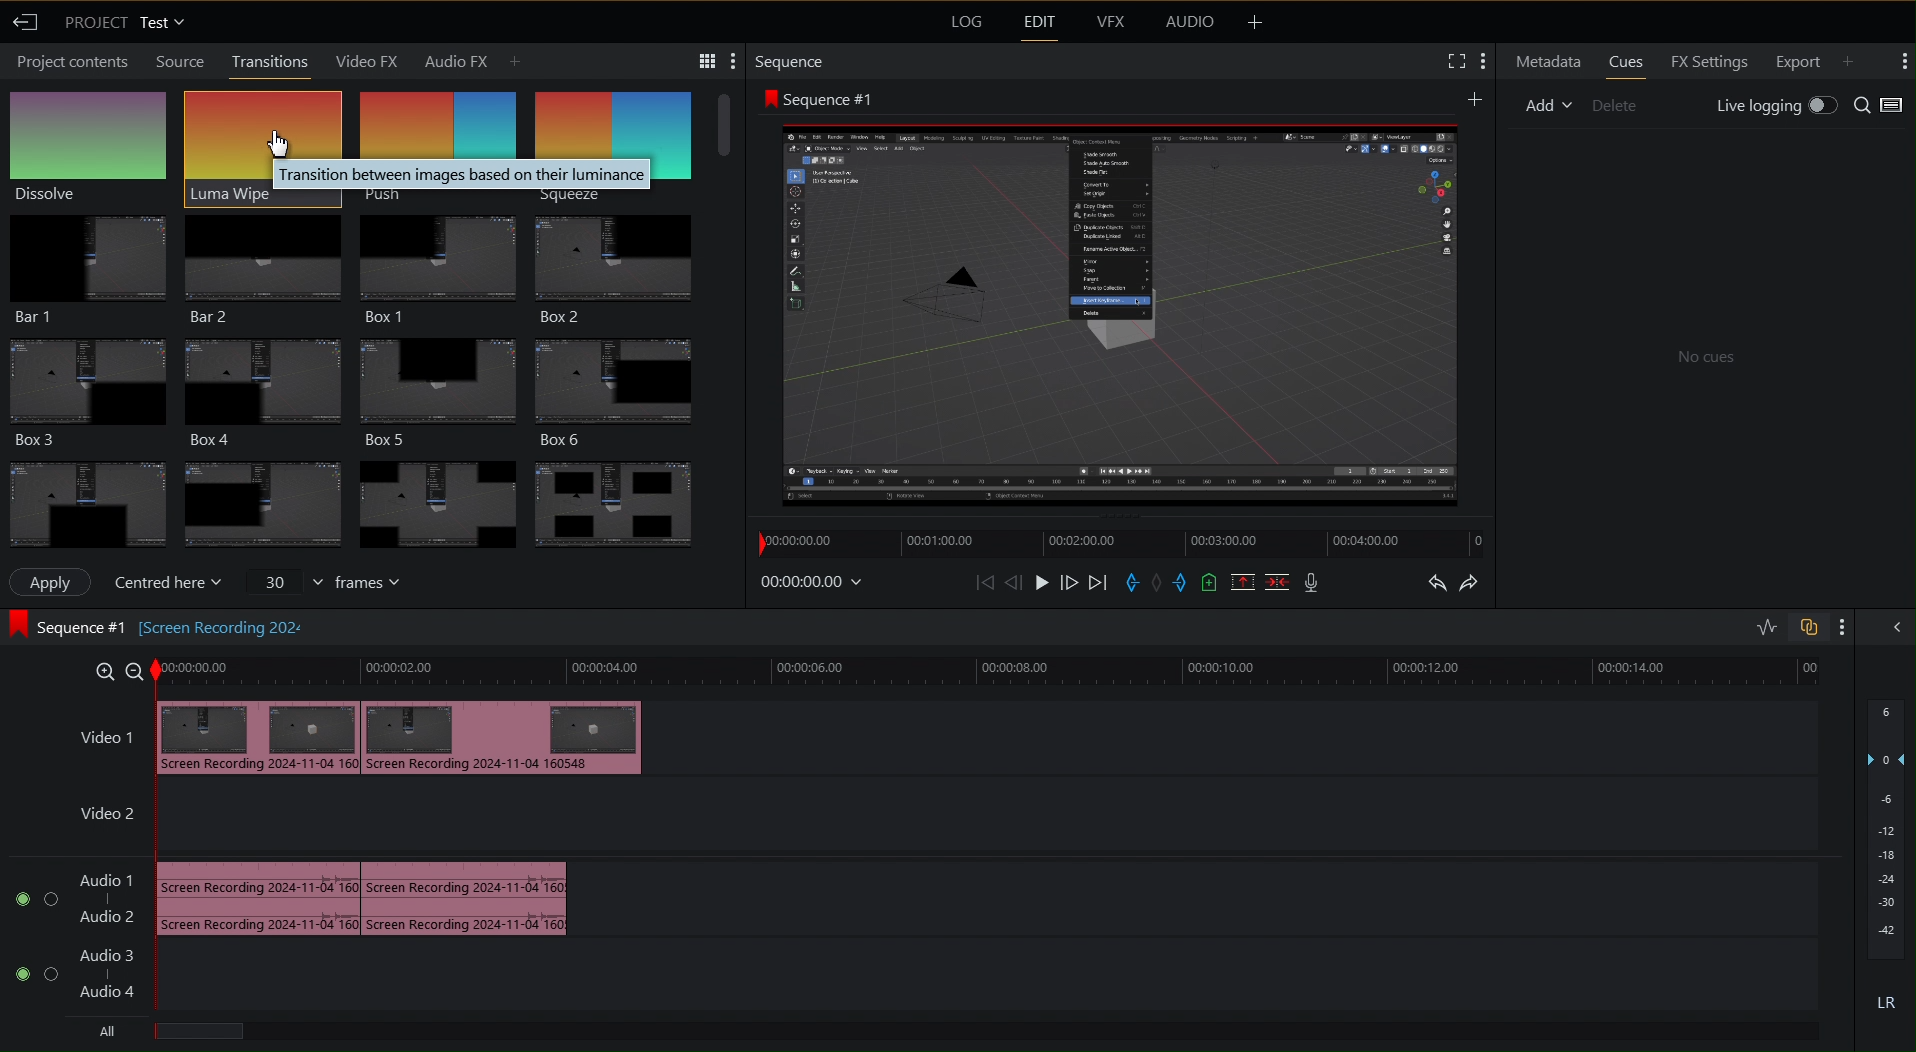 Image resolution: width=1916 pixels, height=1052 pixels. Describe the element at coordinates (1710, 62) in the screenshot. I see `FX Settings` at that location.